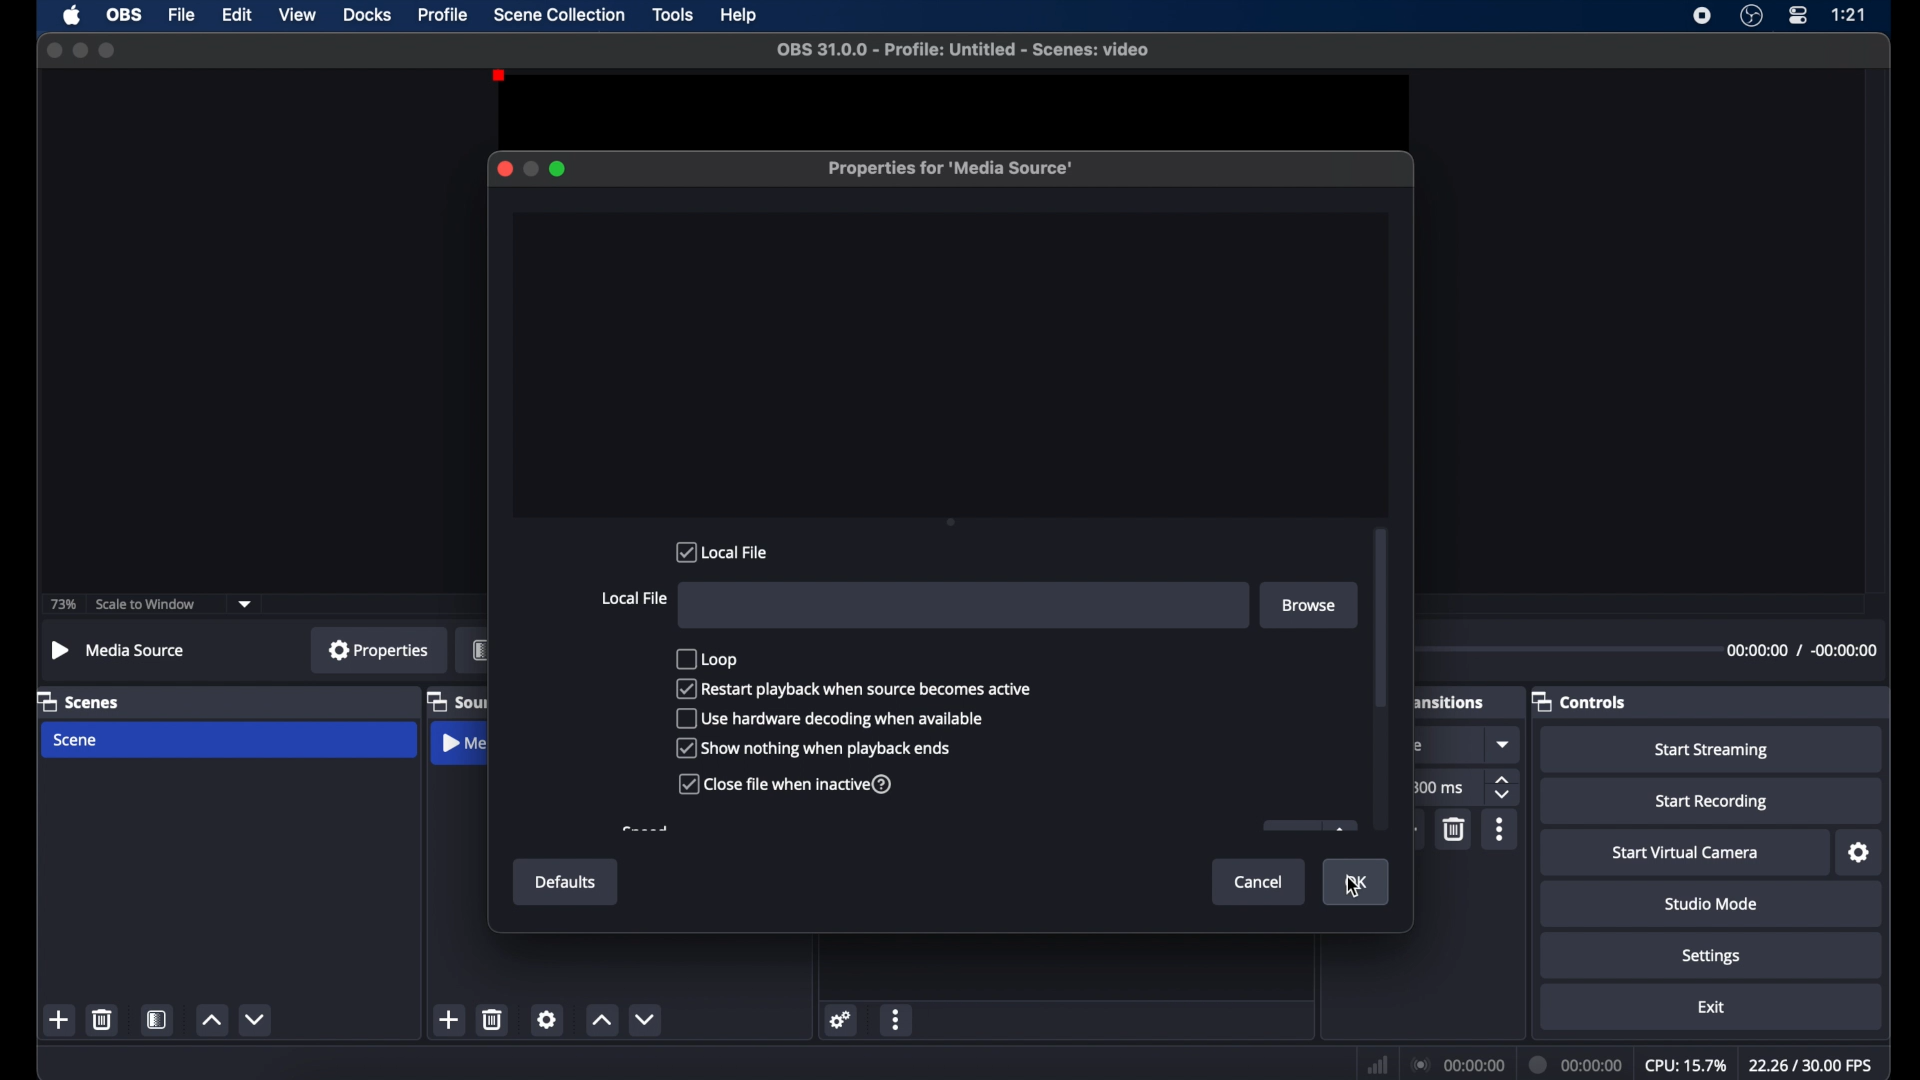 This screenshot has width=1920, height=1080. What do you see at coordinates (1703, 16) in the screenshot?
I see `screen recorder icon` at bounding box center [1703, 16].